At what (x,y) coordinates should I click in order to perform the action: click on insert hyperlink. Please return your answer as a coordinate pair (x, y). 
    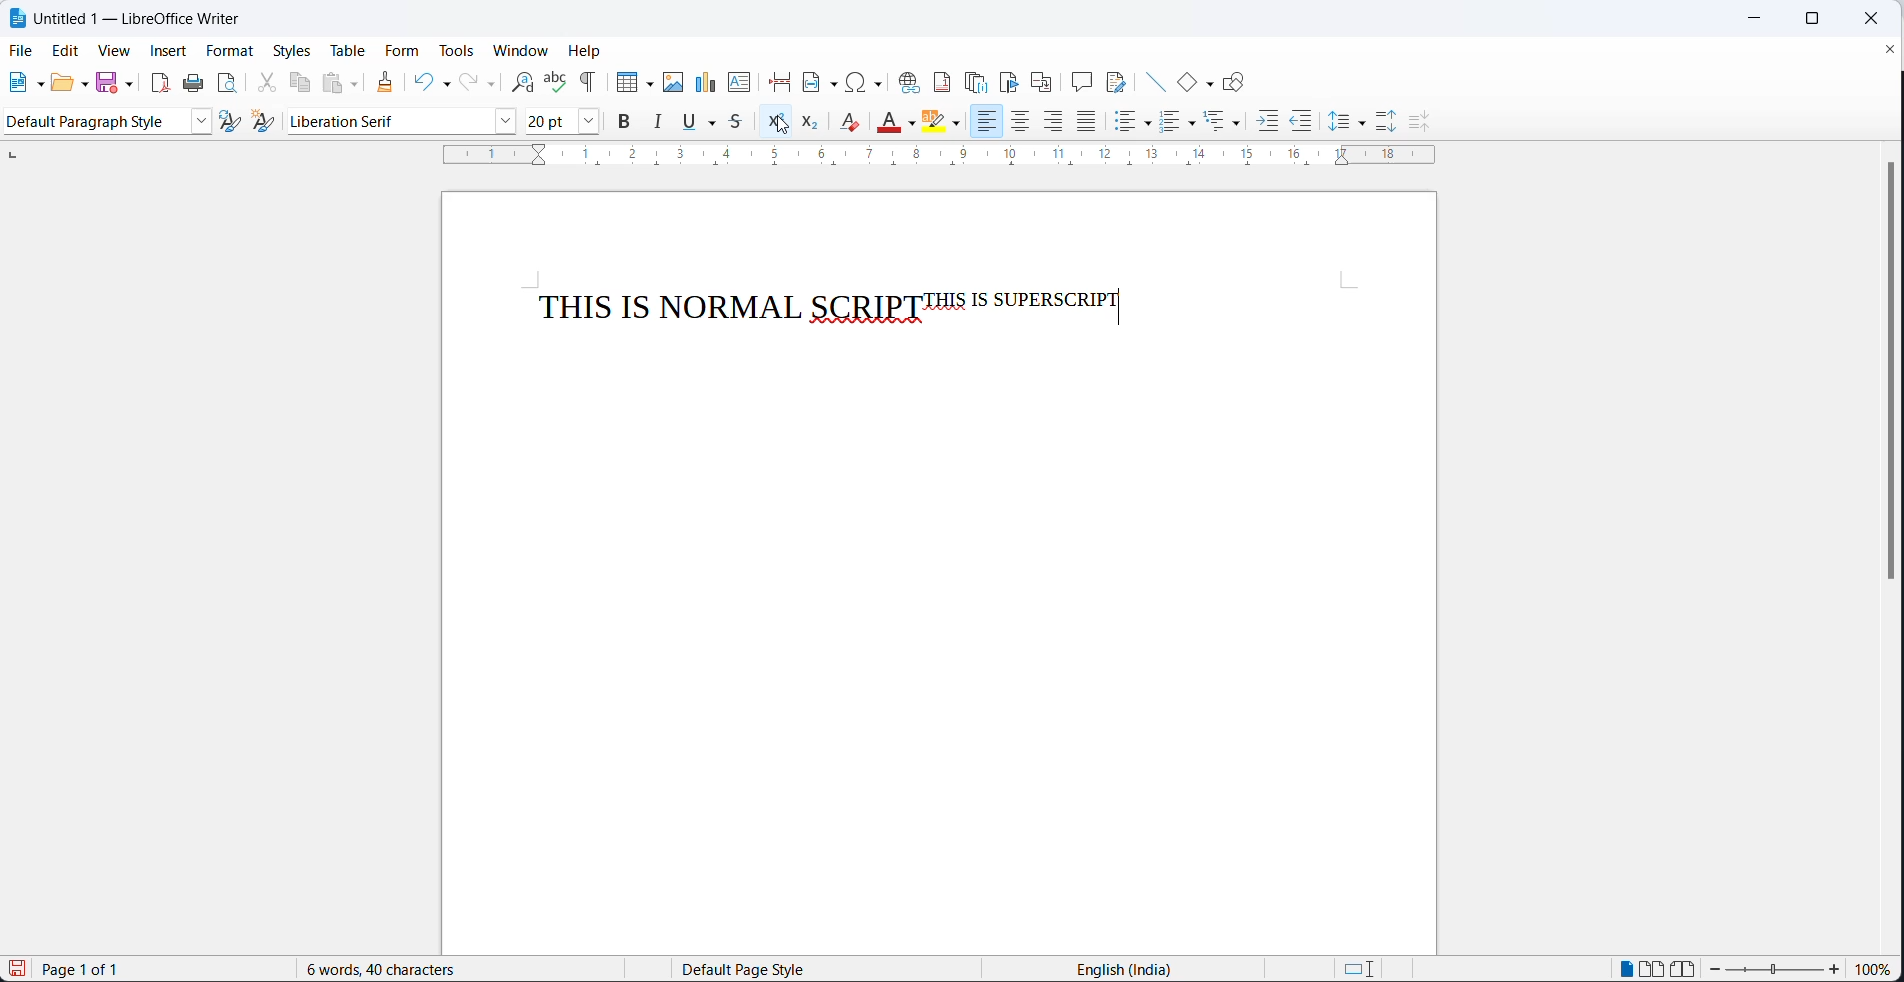
    Looking at the image, I should click on (907, 80).